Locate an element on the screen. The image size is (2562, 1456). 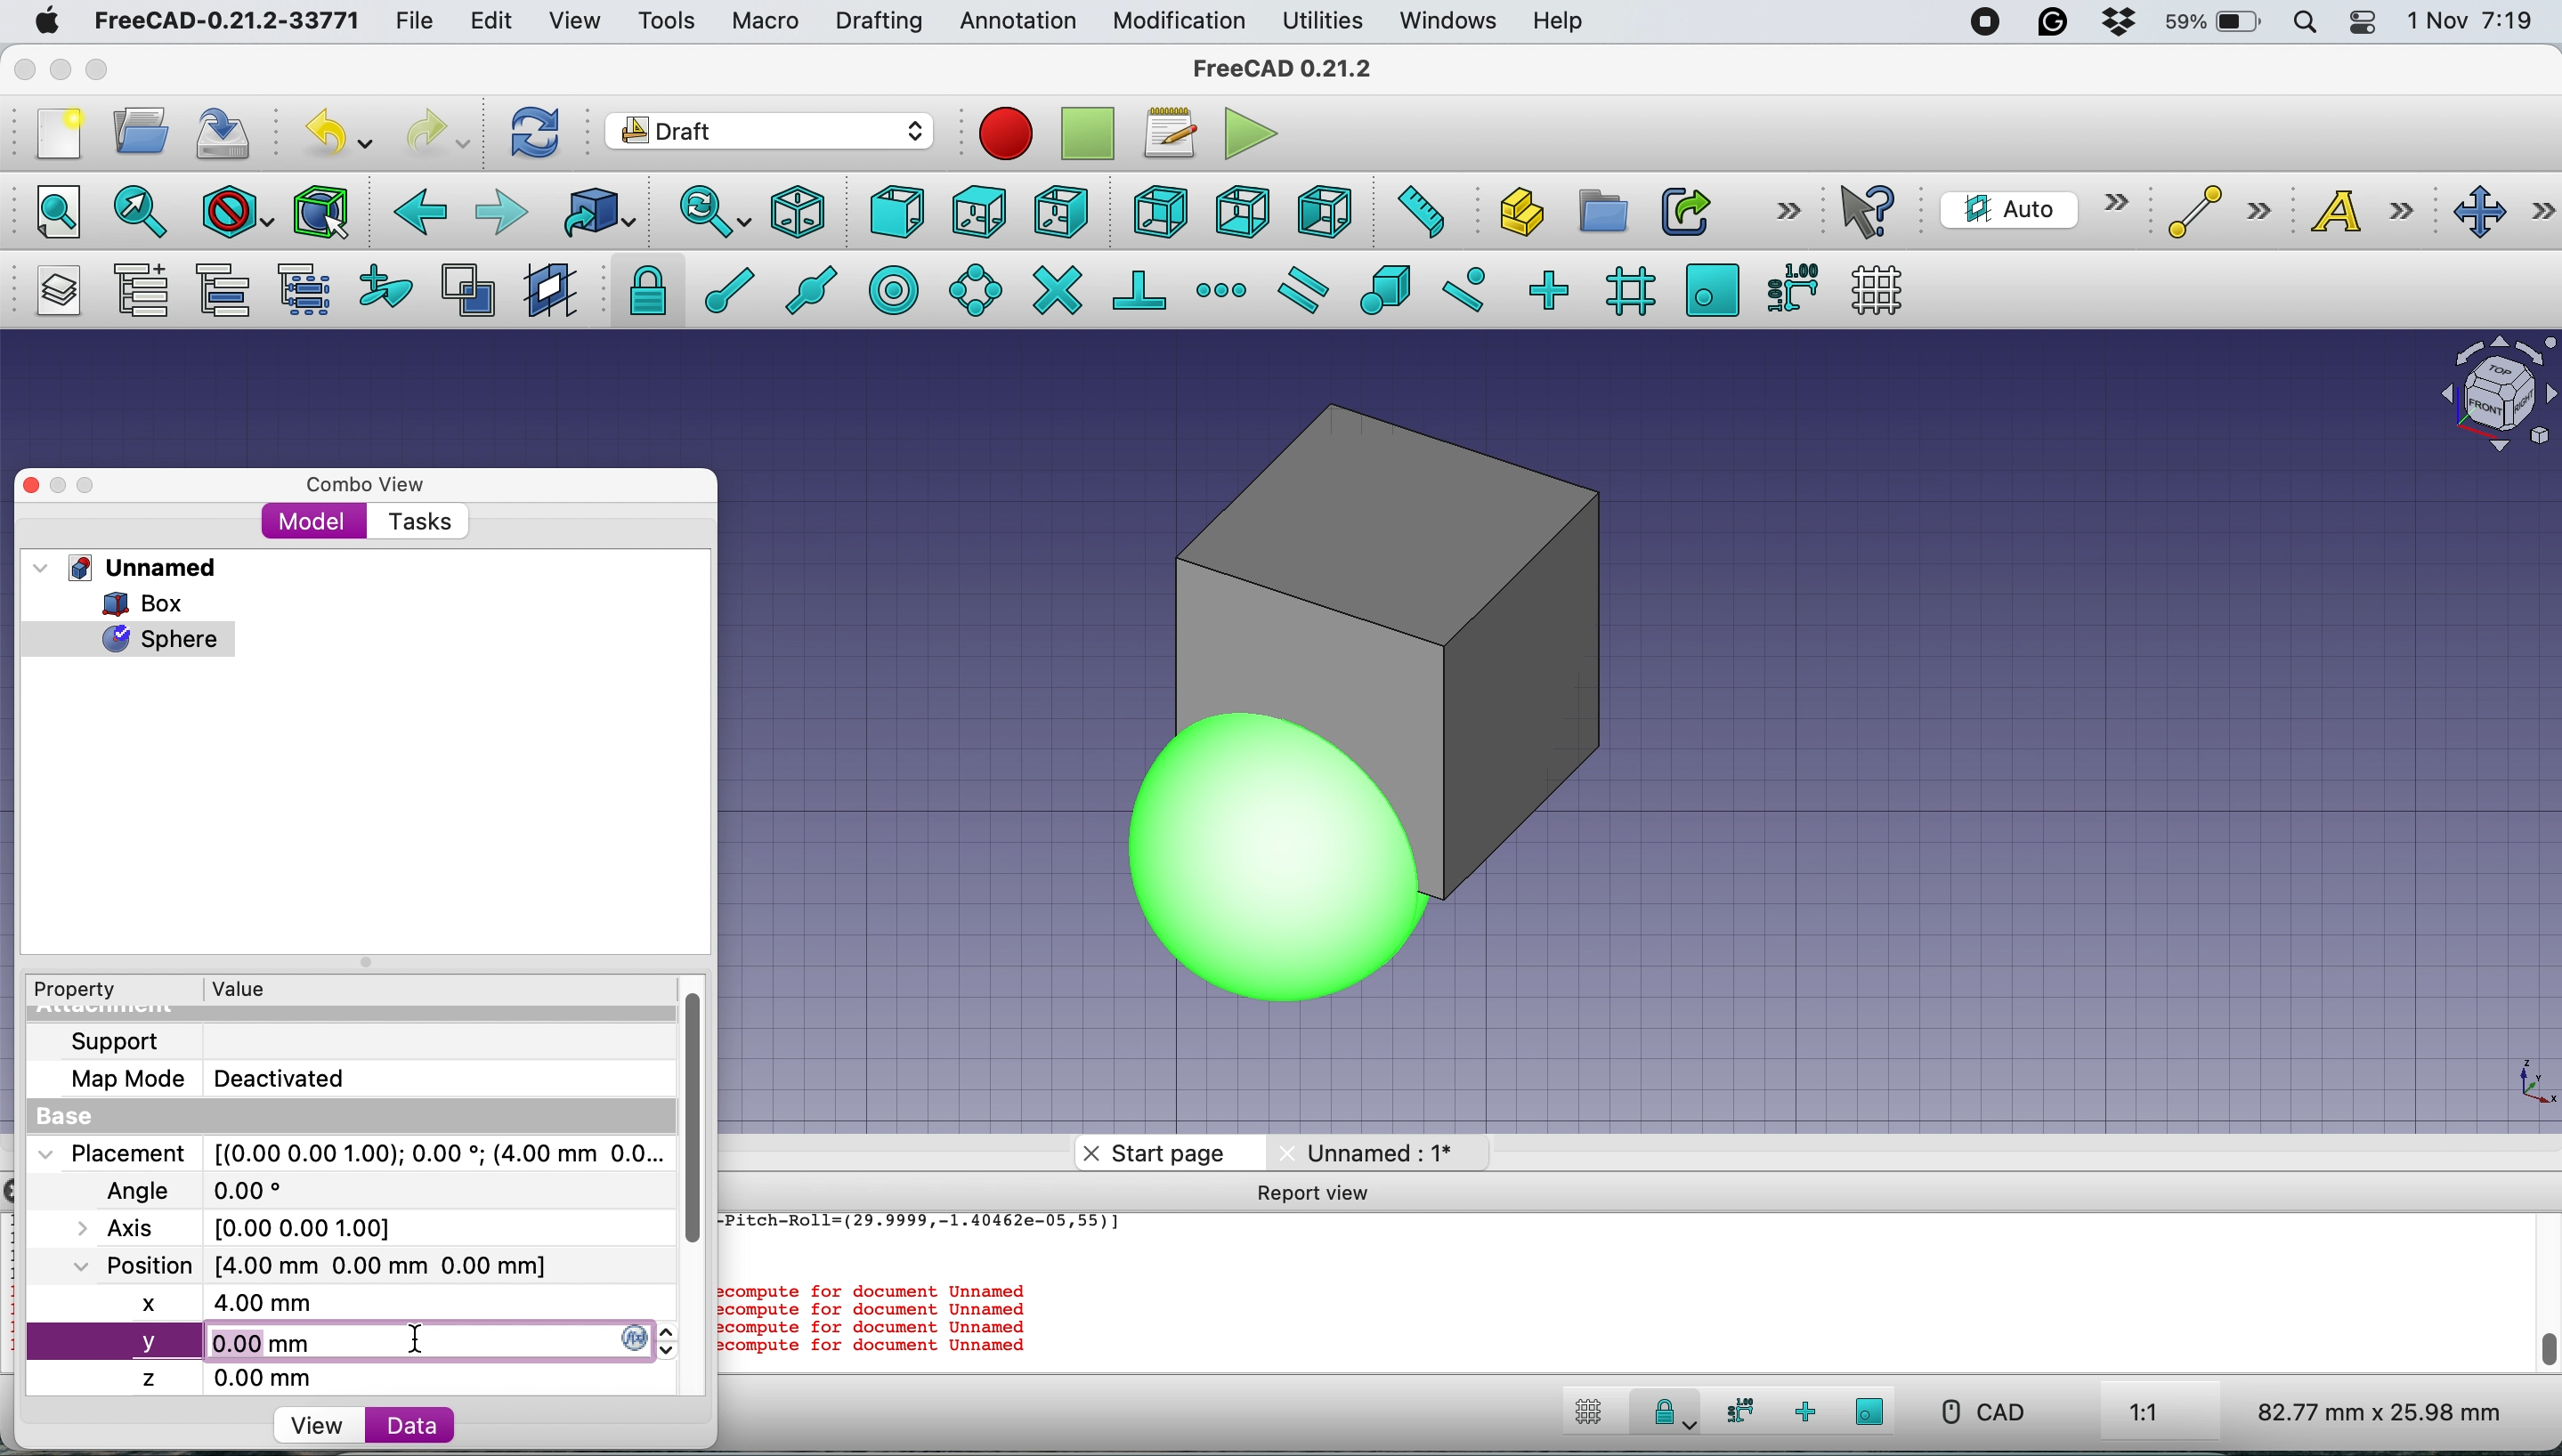
move is located at coordinates (2505, 213).